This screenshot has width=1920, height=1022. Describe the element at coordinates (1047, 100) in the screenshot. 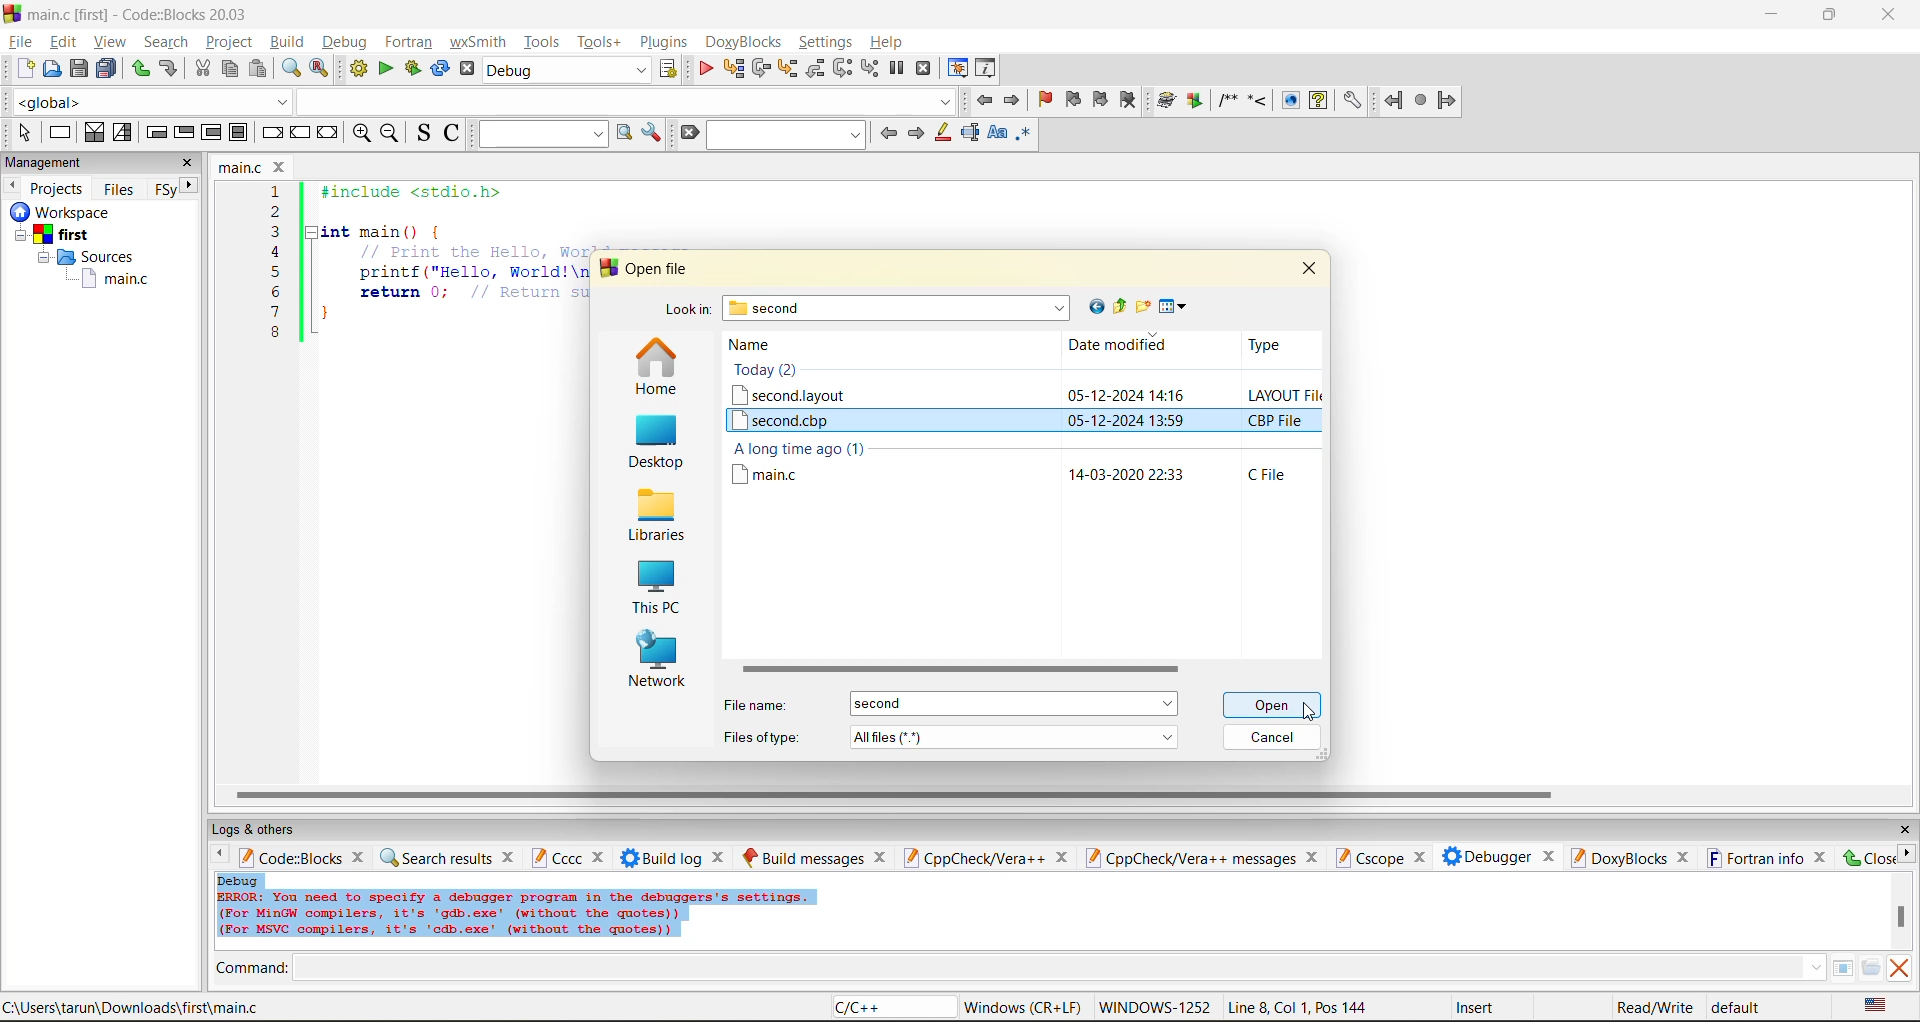

I see `toggle bookmark` at that location.